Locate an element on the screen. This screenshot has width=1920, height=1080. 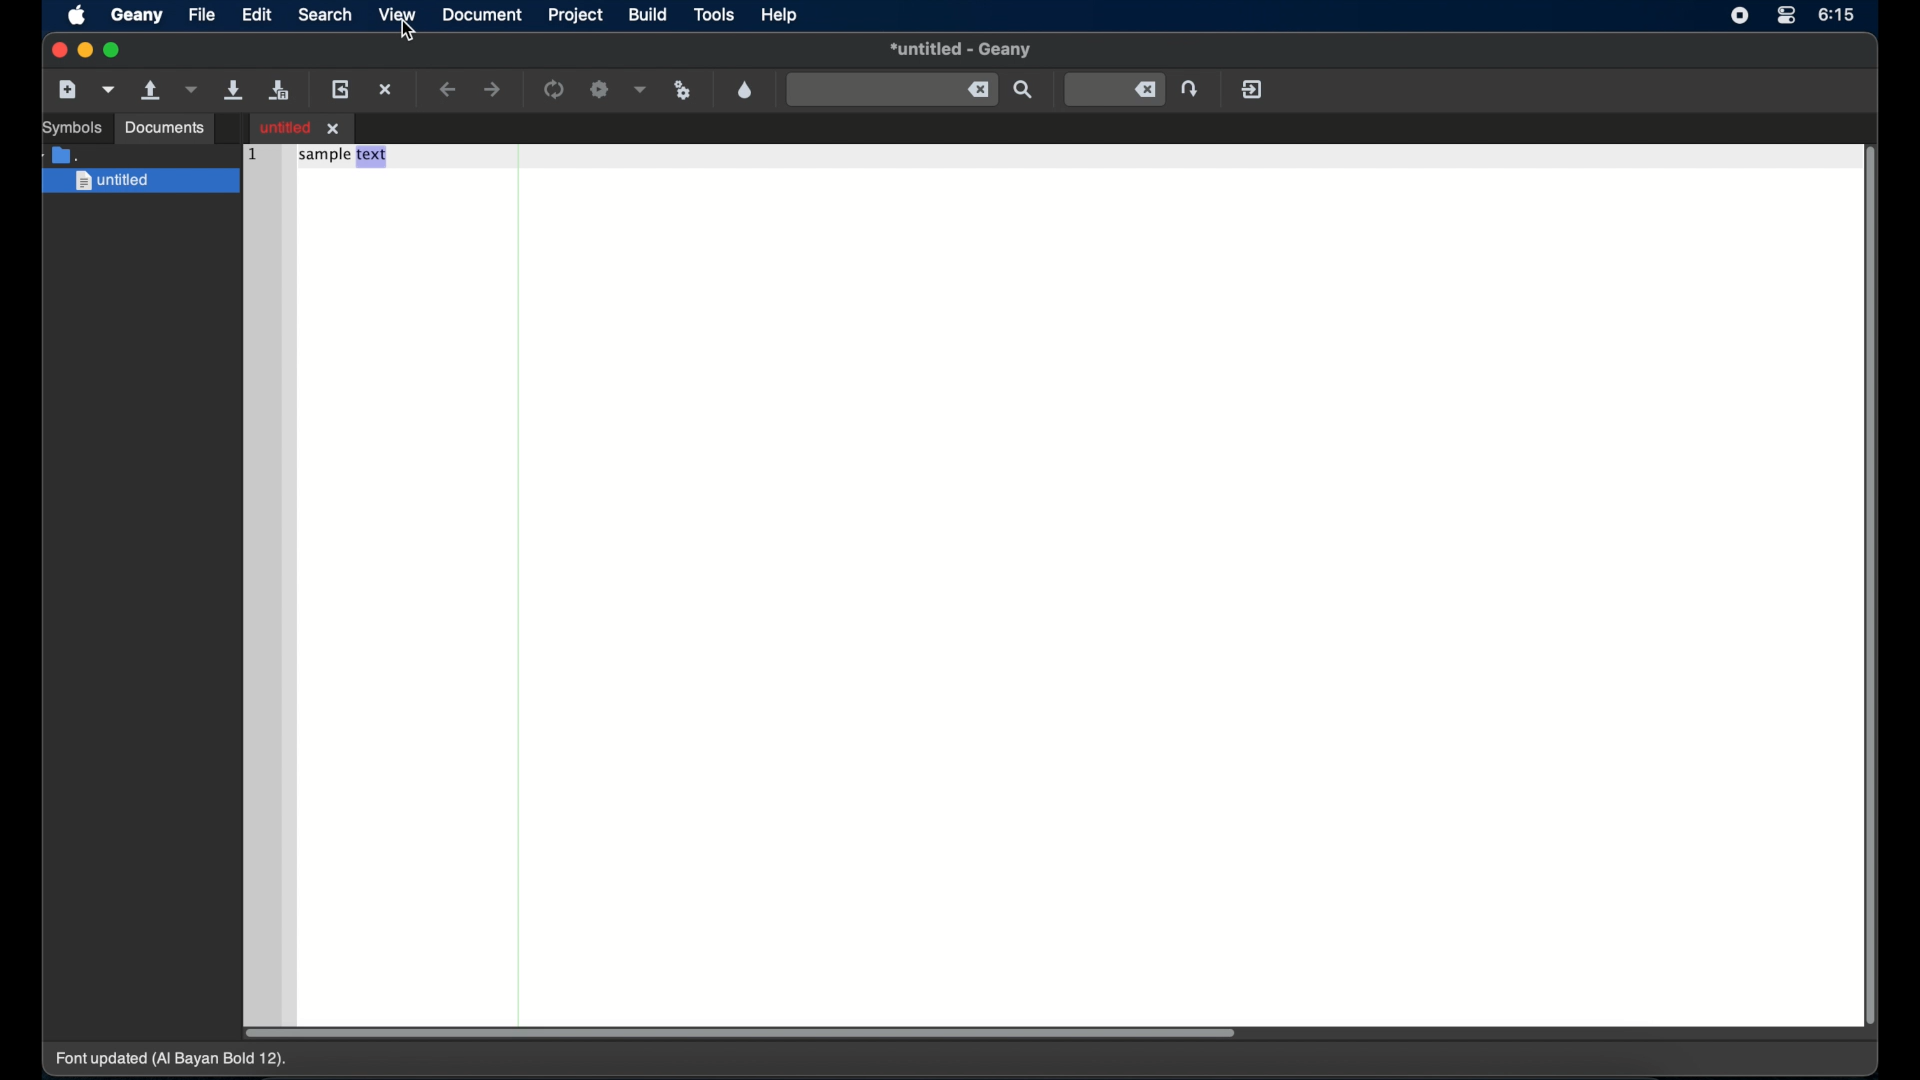
untitled file is located at coordinates (302, 127).